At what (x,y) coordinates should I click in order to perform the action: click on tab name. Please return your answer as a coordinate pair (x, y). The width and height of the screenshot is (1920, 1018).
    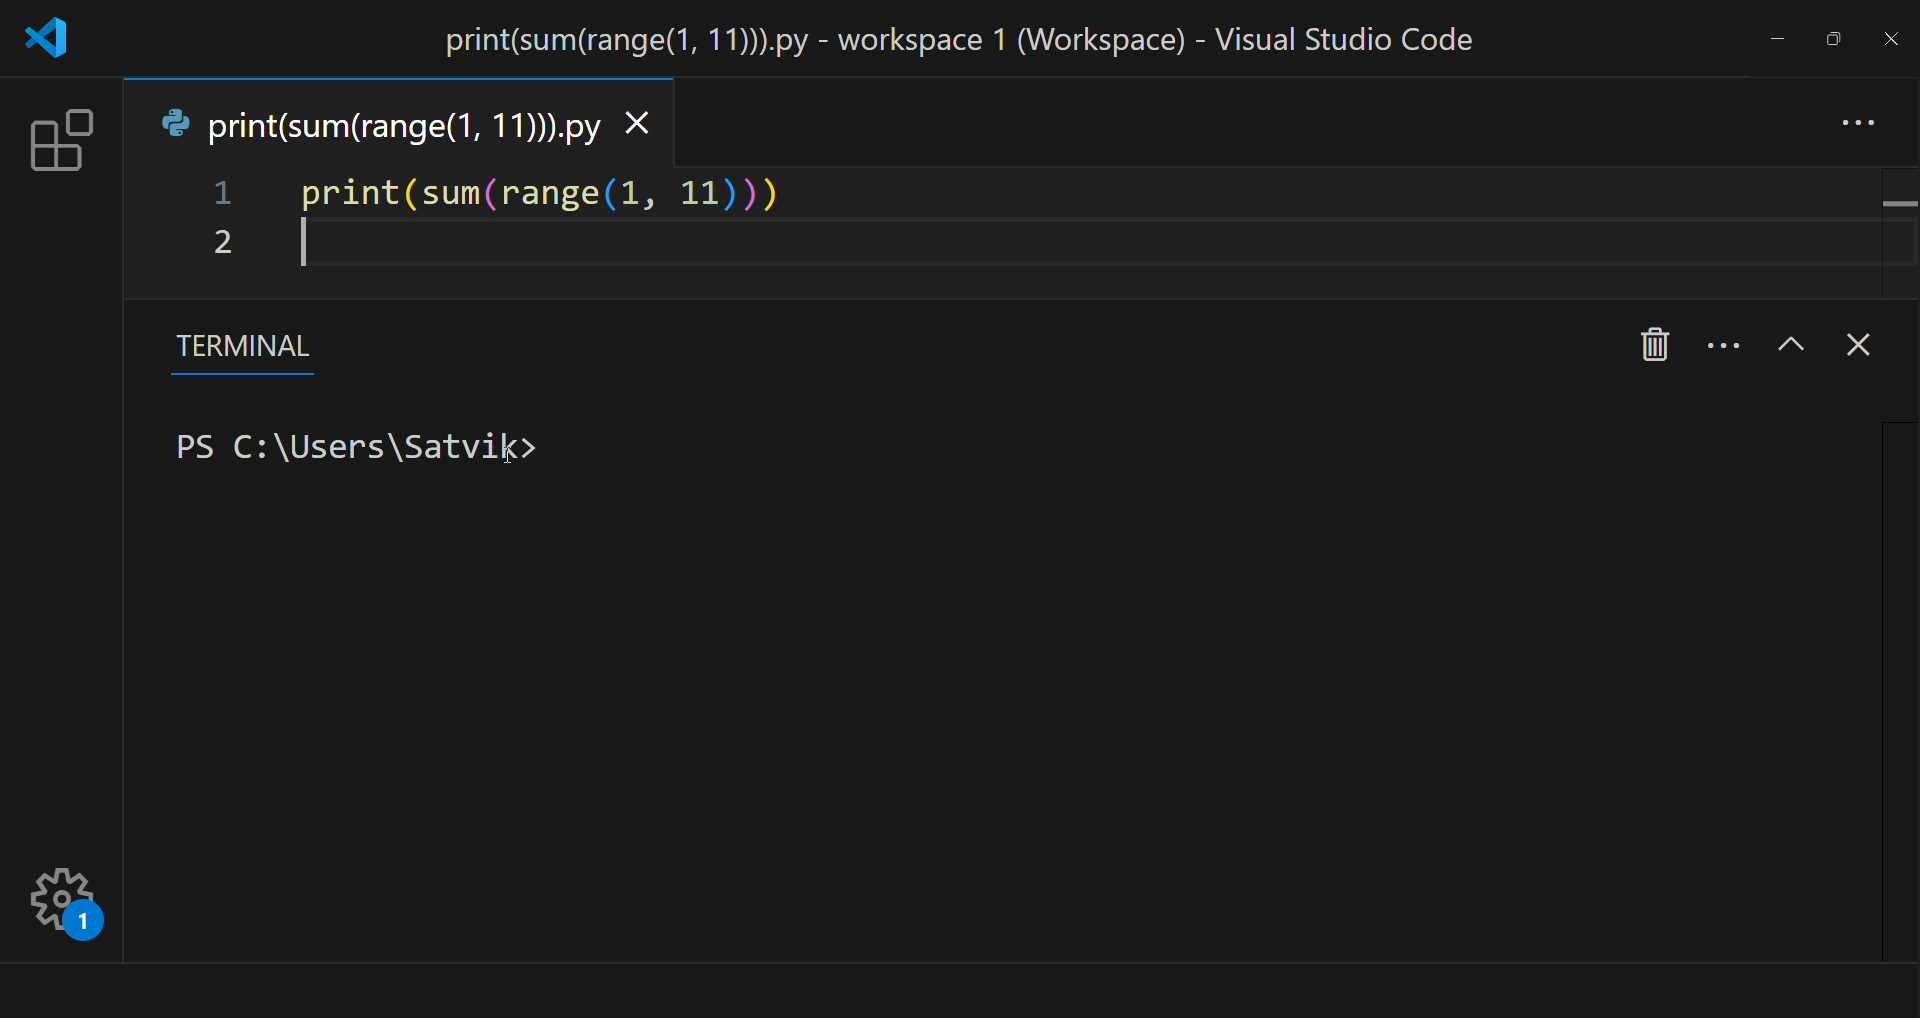
    Looking at the image, I should click on (378, 121).